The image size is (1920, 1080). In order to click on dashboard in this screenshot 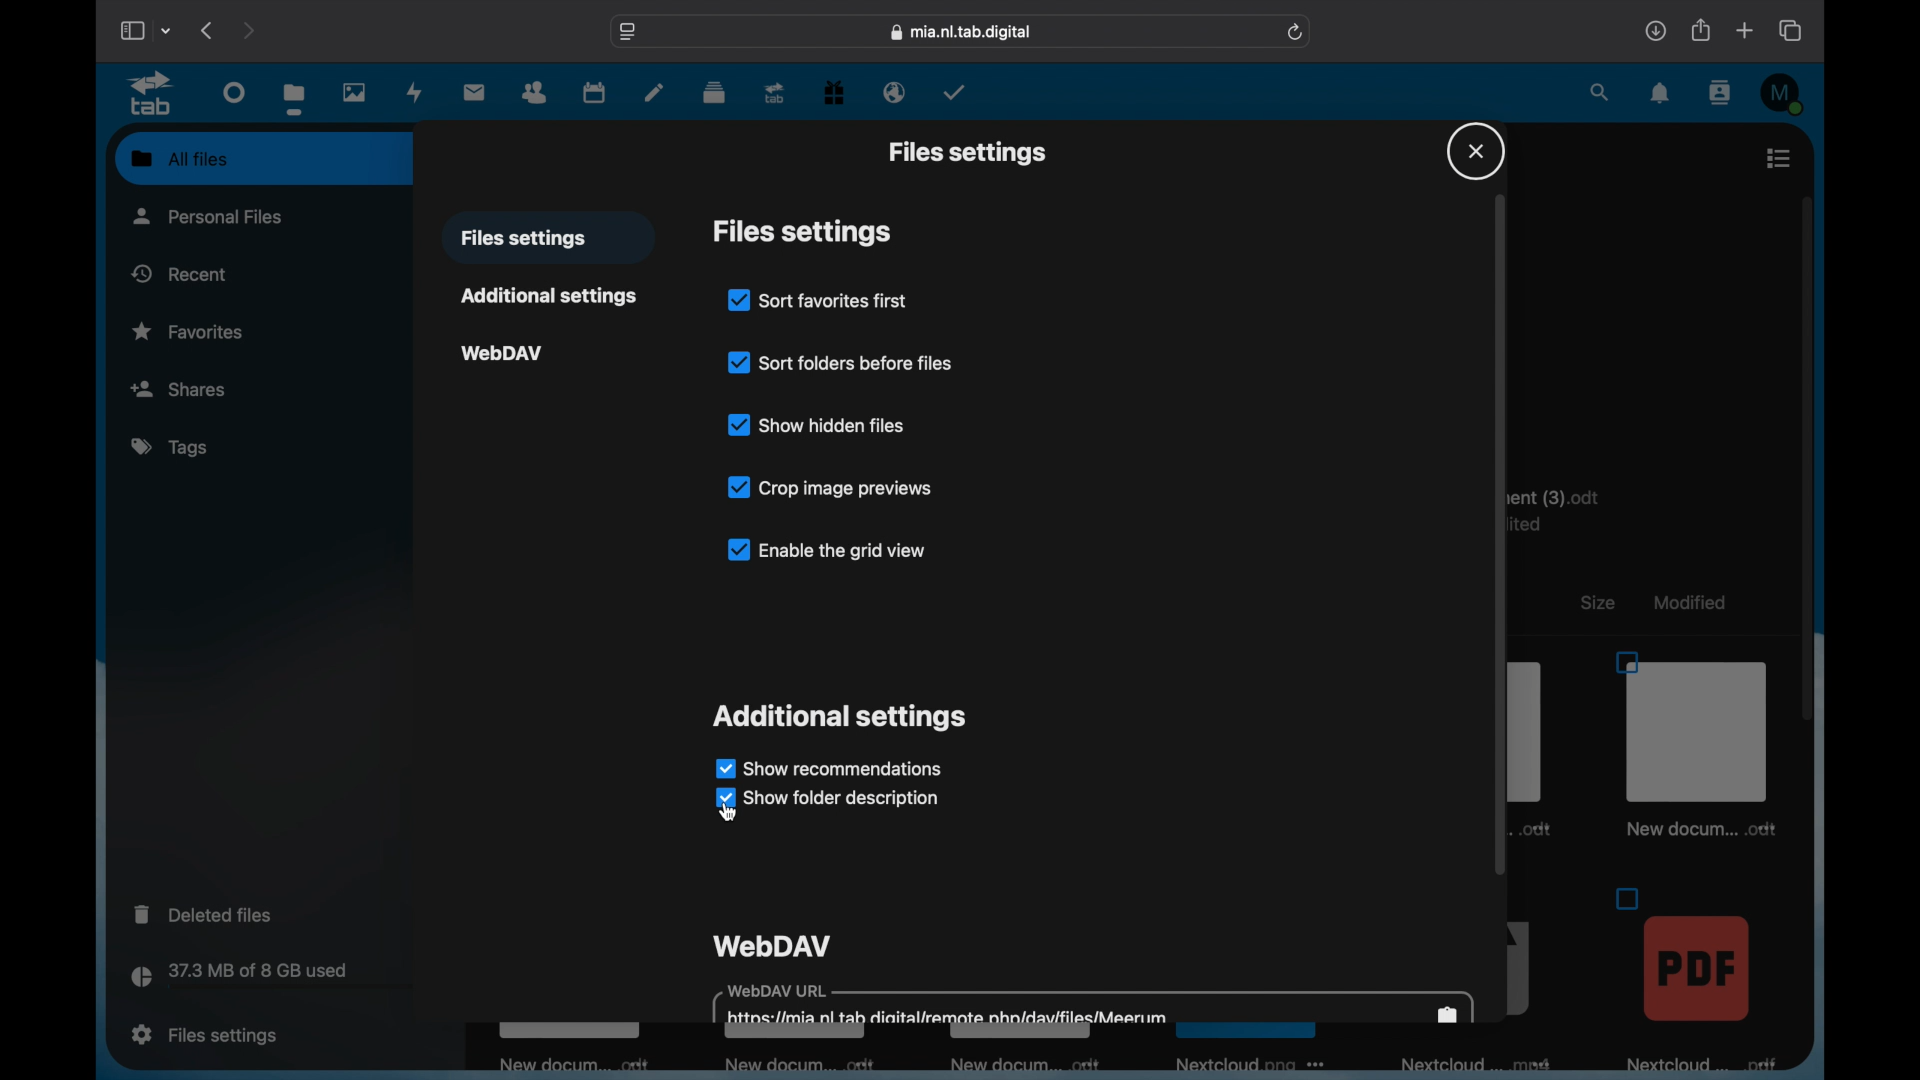, I will do `click(235, 91)`.